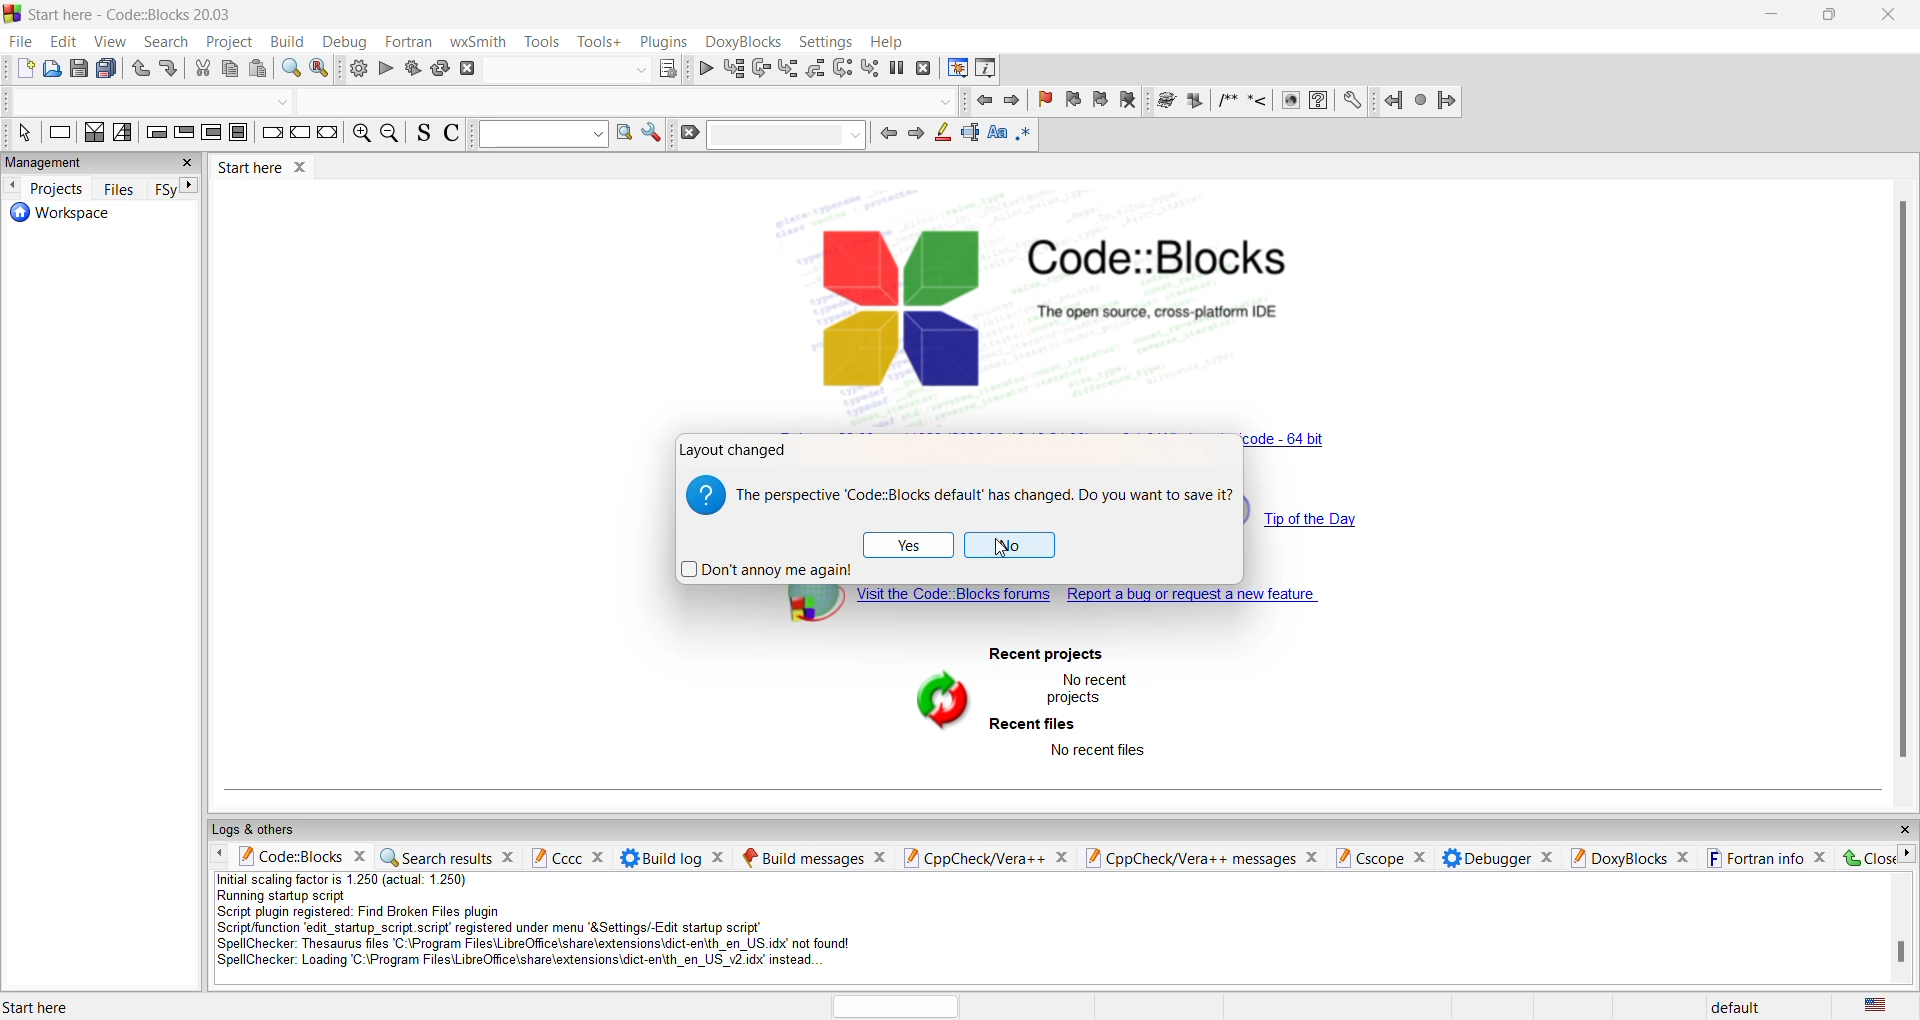 Image resolution: width=1920 pixels, height=1020 pixels. What do you see at coordinates (301, 131) in the screenshot?
I see `continue instruction` at bounding box center [301, 131].